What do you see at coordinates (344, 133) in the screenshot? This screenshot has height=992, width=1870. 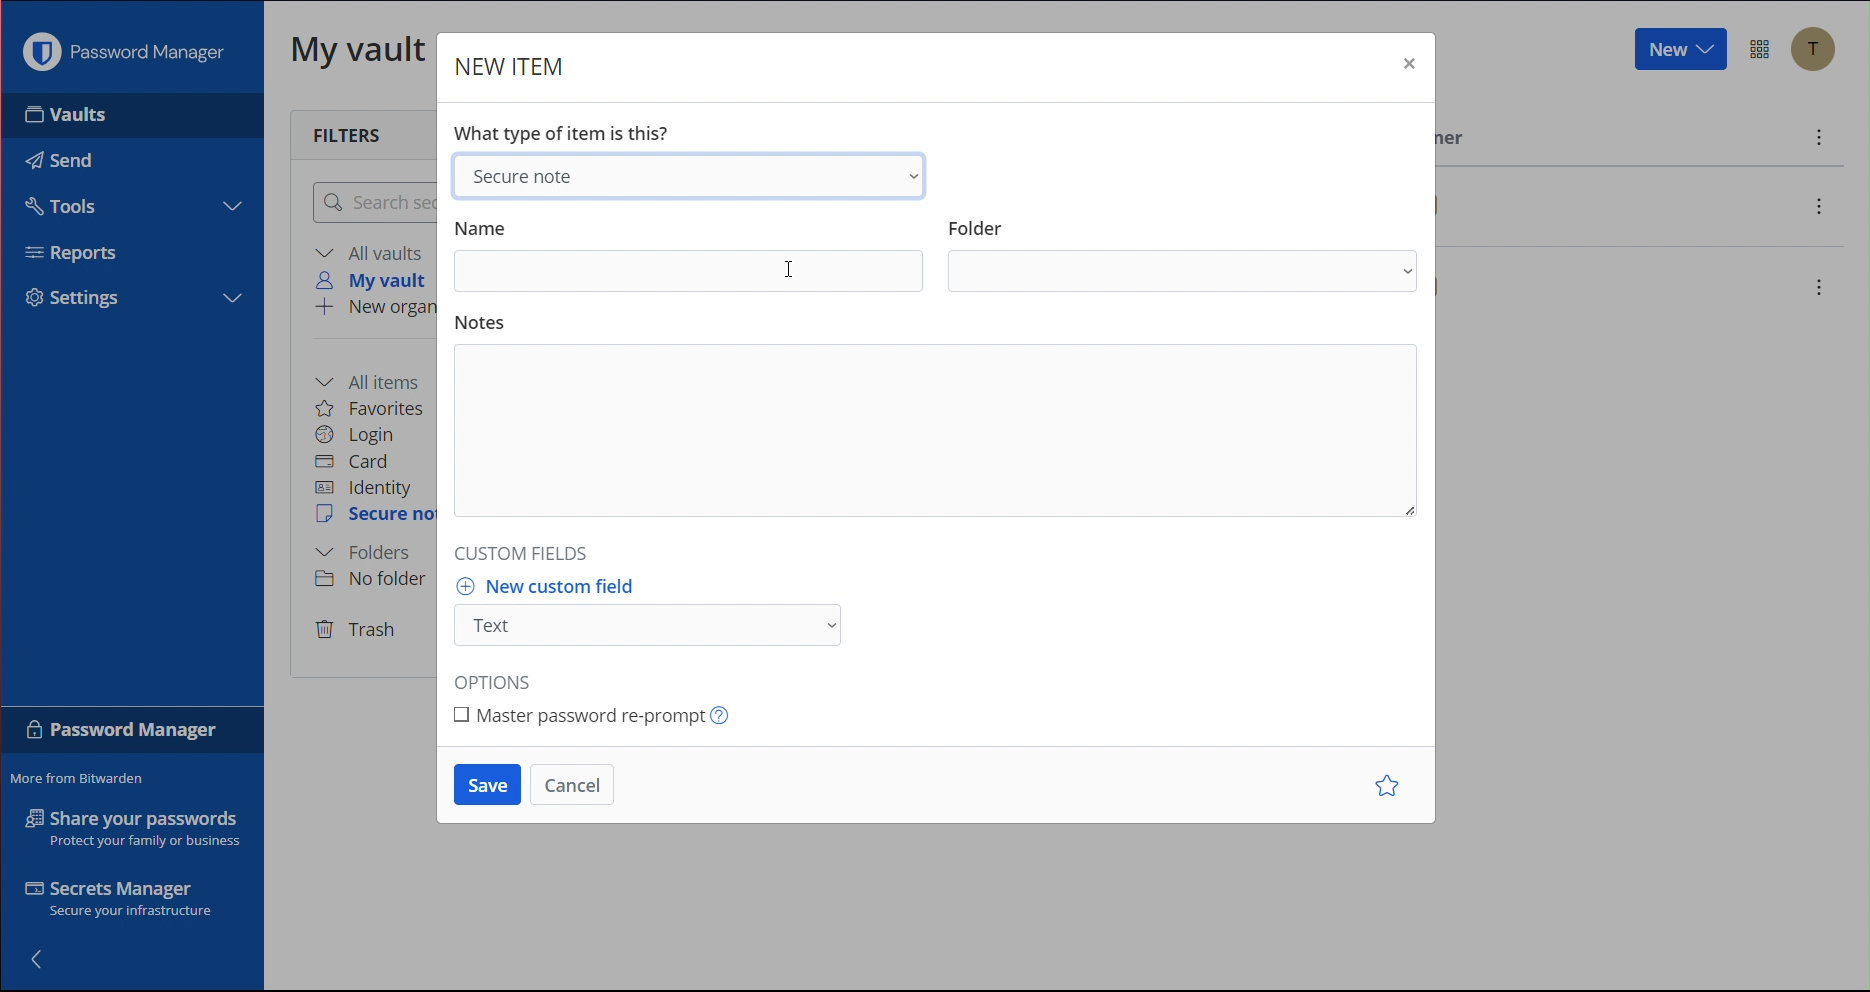 I see `Filters` at bounding box center [344, 133].